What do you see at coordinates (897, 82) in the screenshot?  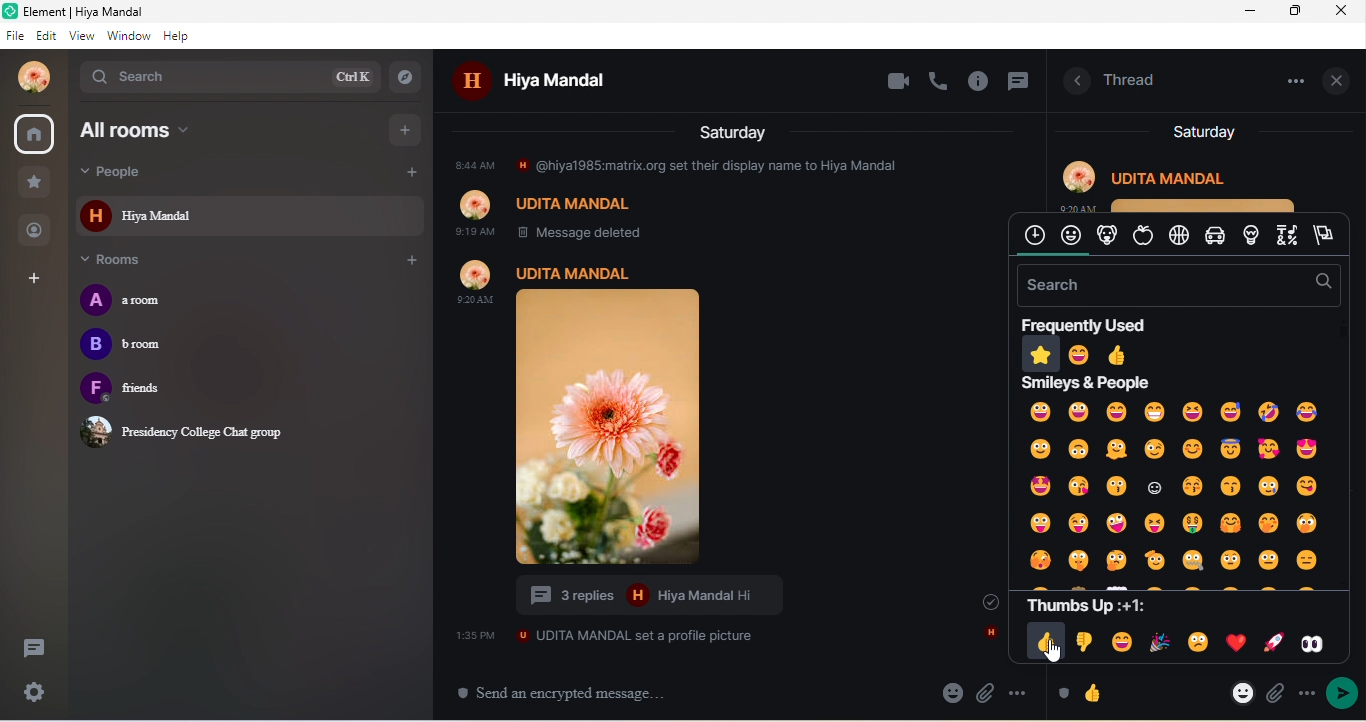 I see `video call` at bounding box center [897, 82].